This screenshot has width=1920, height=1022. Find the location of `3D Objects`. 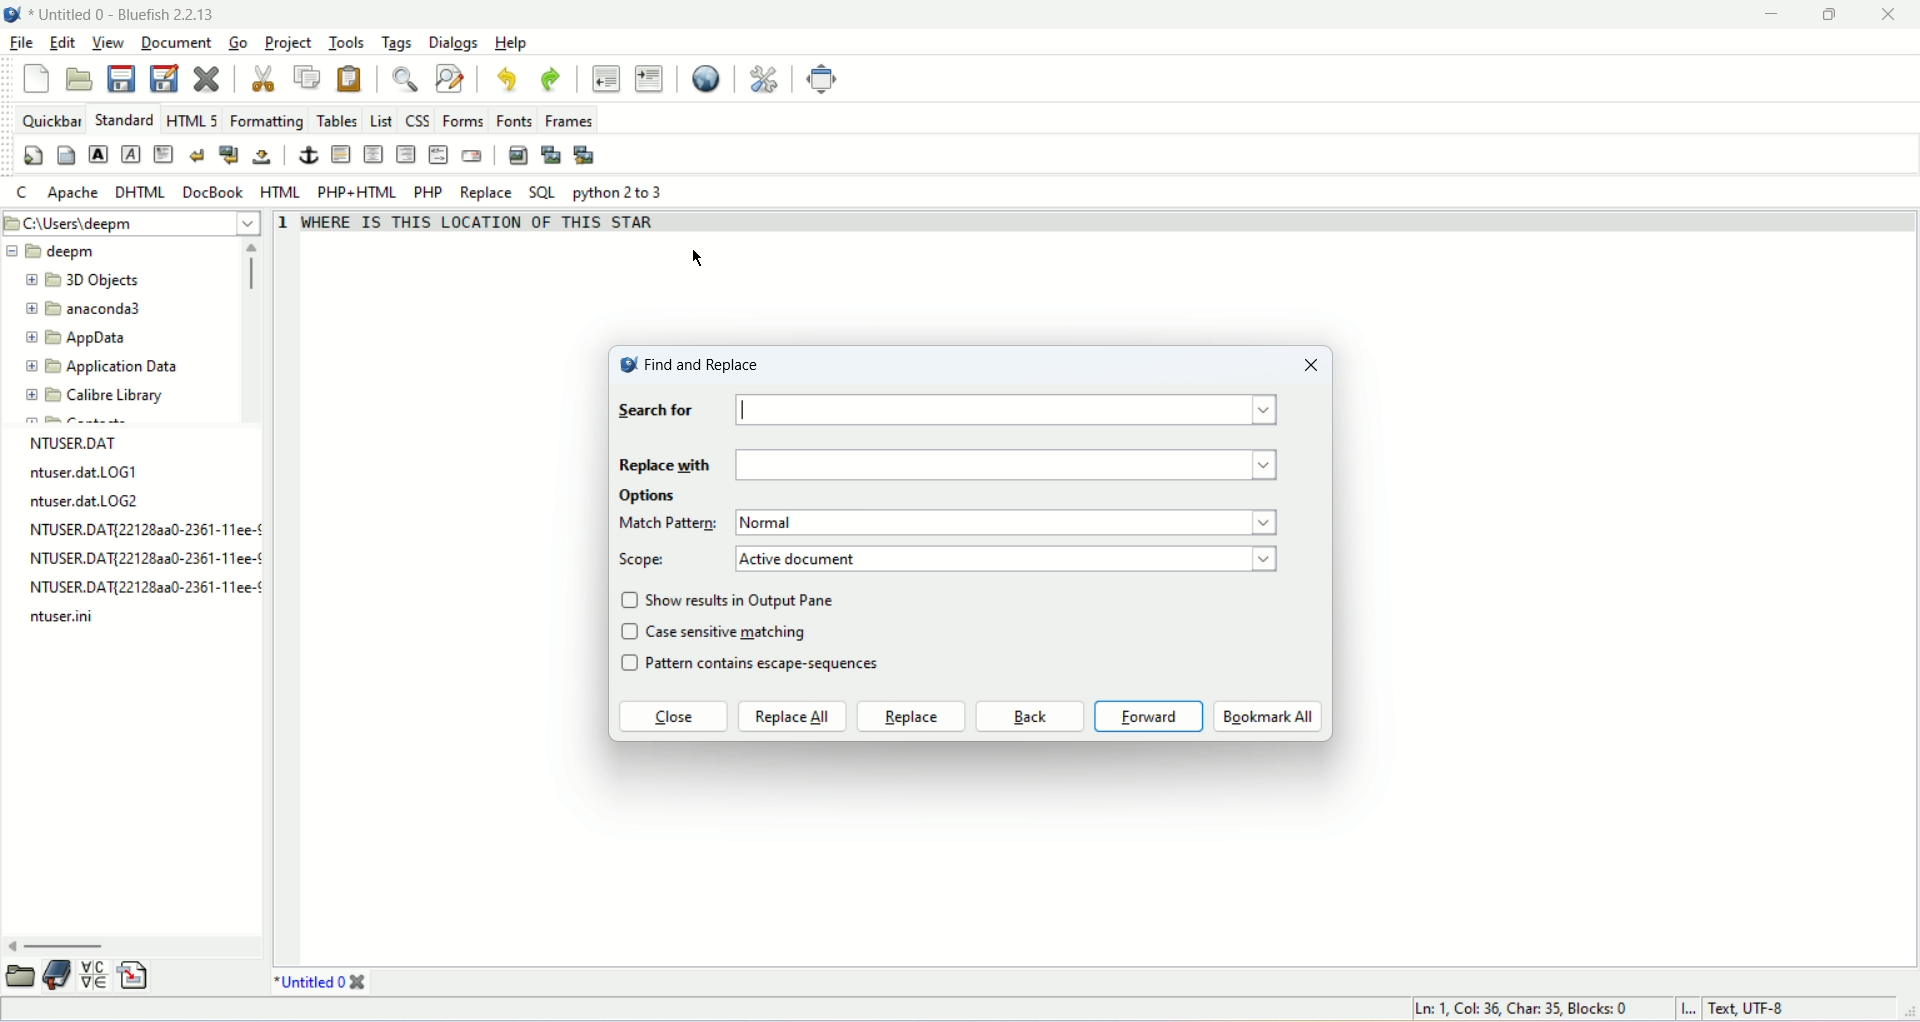

3D Objects is located at coordinates (85, 282).